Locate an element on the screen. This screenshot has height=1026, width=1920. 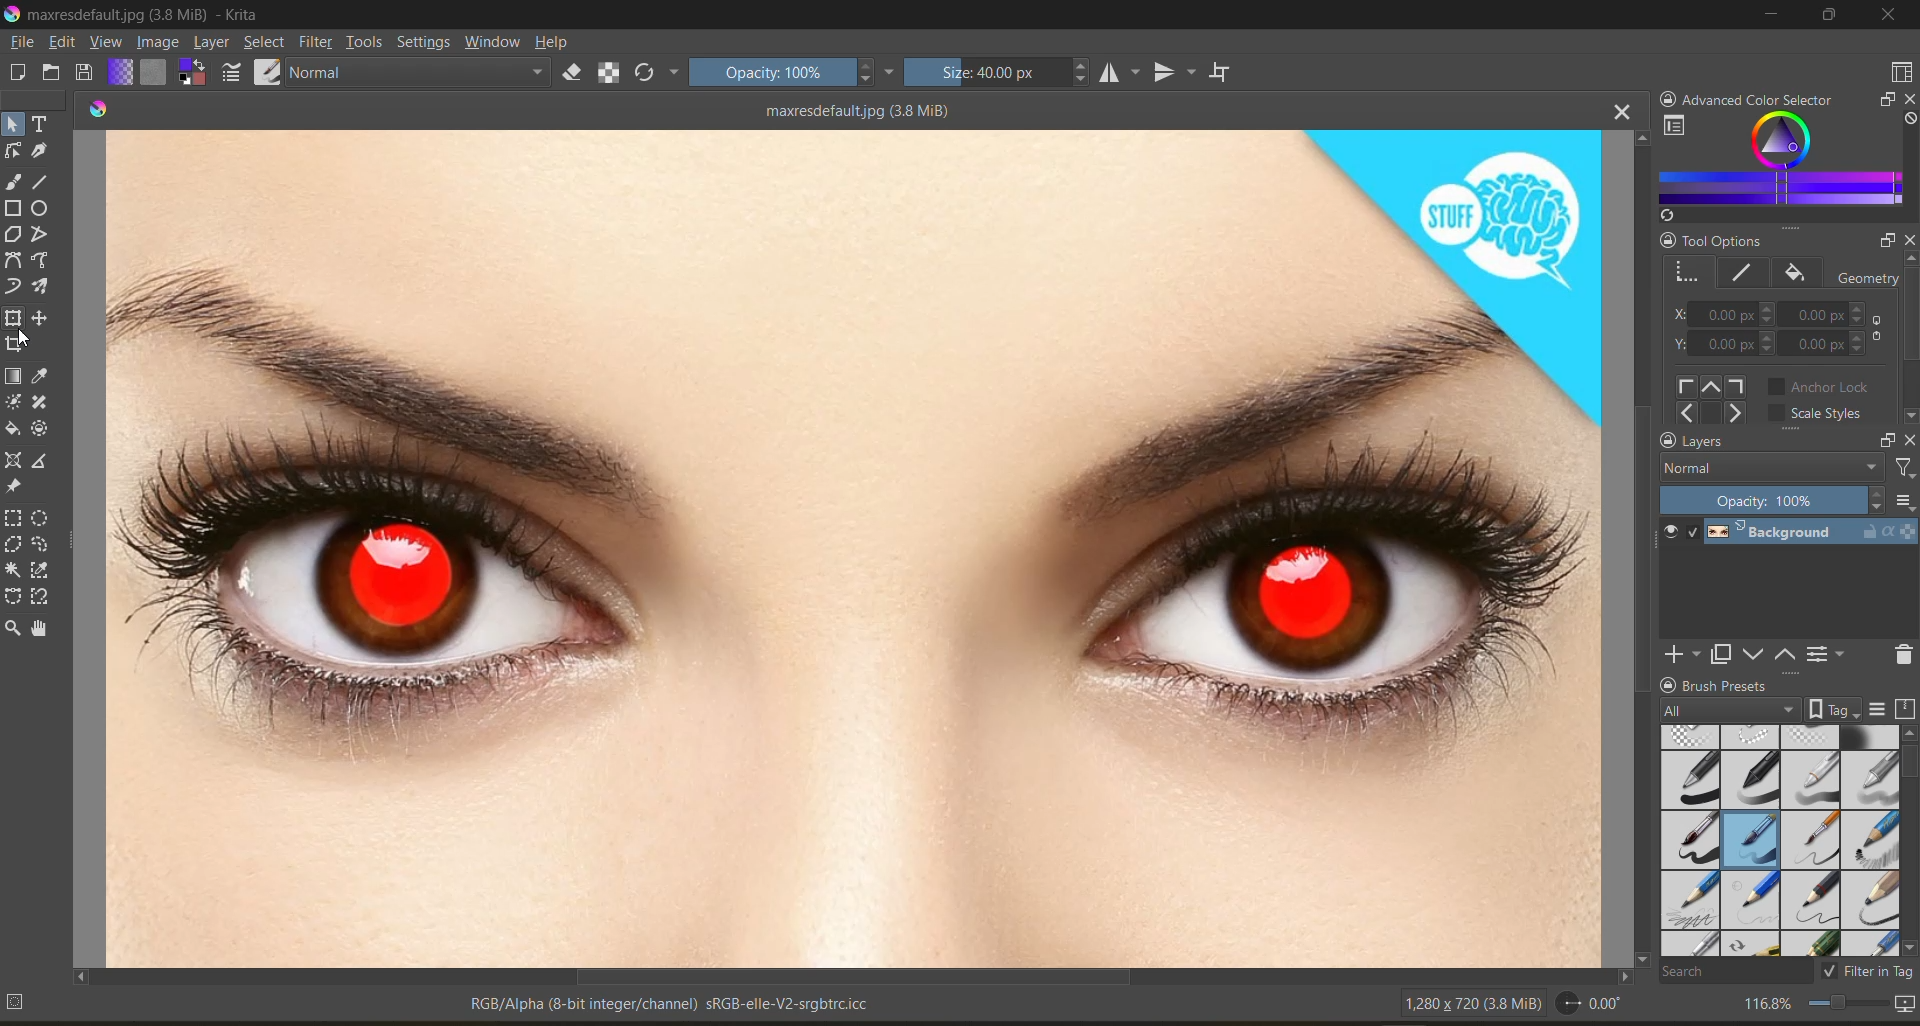
normal is located at coordinates (425, 75).